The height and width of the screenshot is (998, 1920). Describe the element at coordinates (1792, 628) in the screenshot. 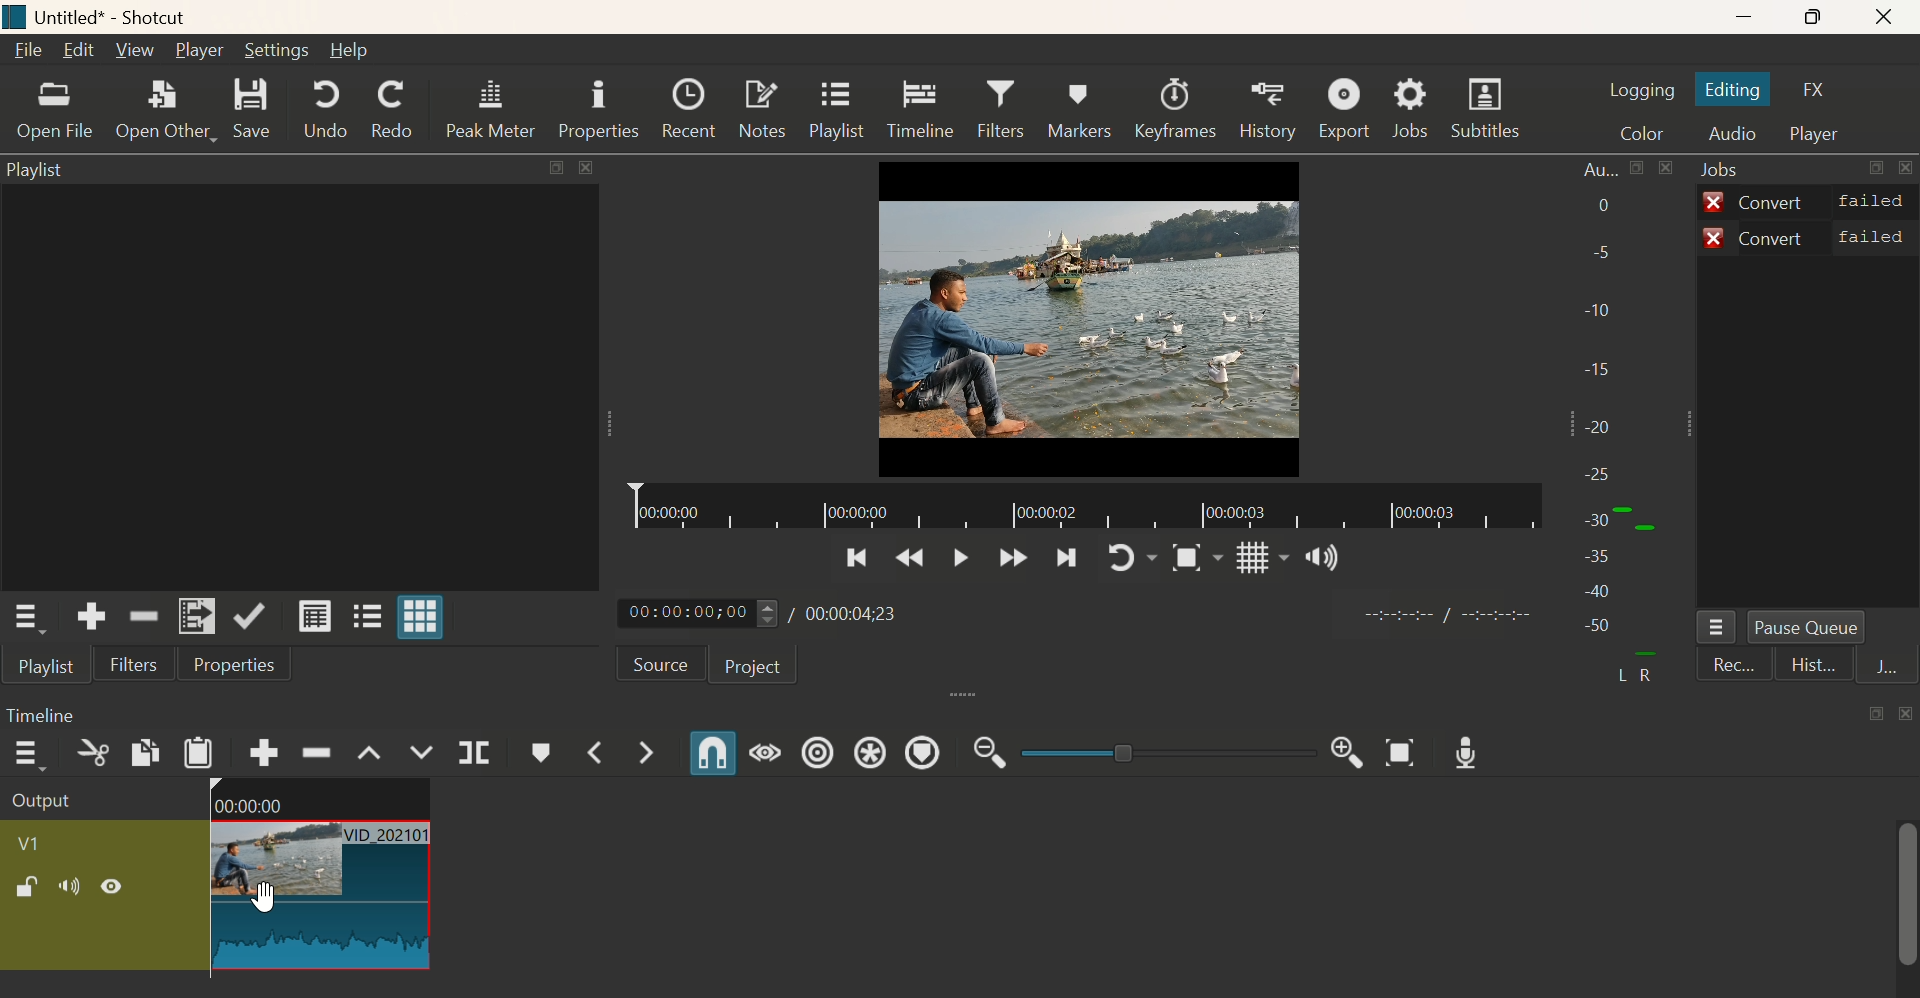

I see `` at that location.